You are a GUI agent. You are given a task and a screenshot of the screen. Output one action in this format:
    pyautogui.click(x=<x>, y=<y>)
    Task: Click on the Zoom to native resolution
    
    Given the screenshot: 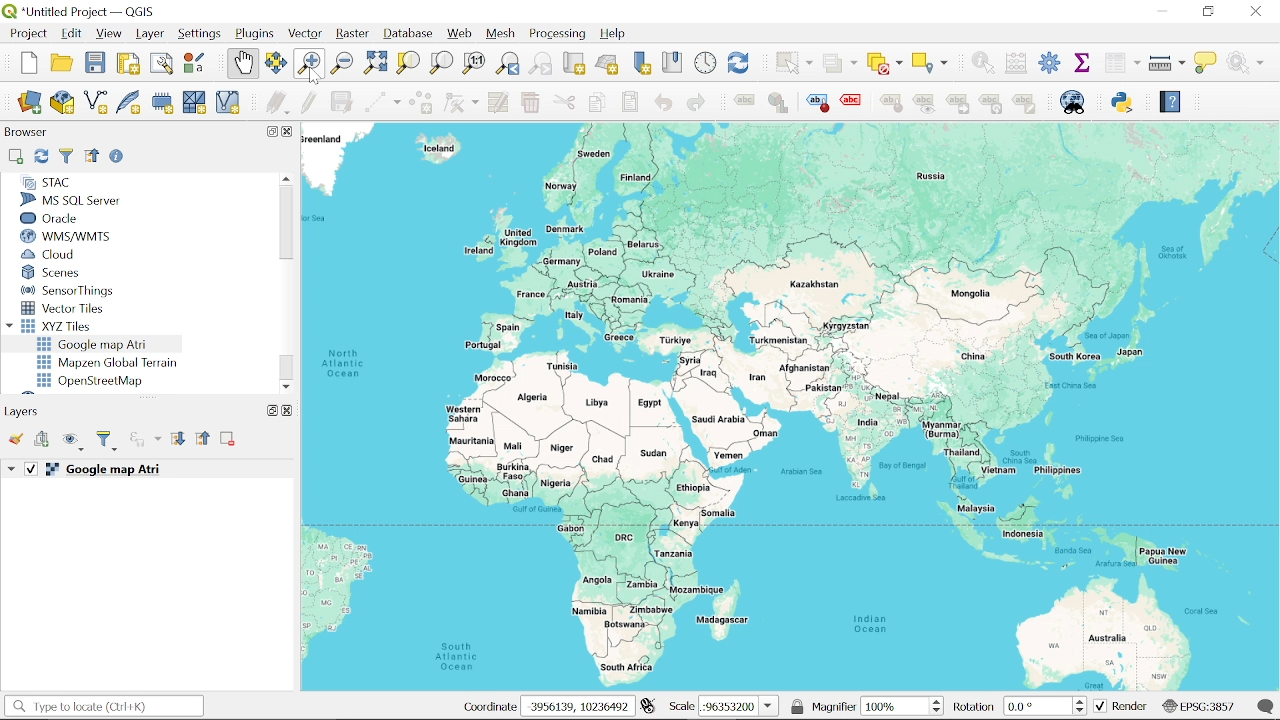 What is the action you would take?
    pyautogui.click(x=474, y=62)
    